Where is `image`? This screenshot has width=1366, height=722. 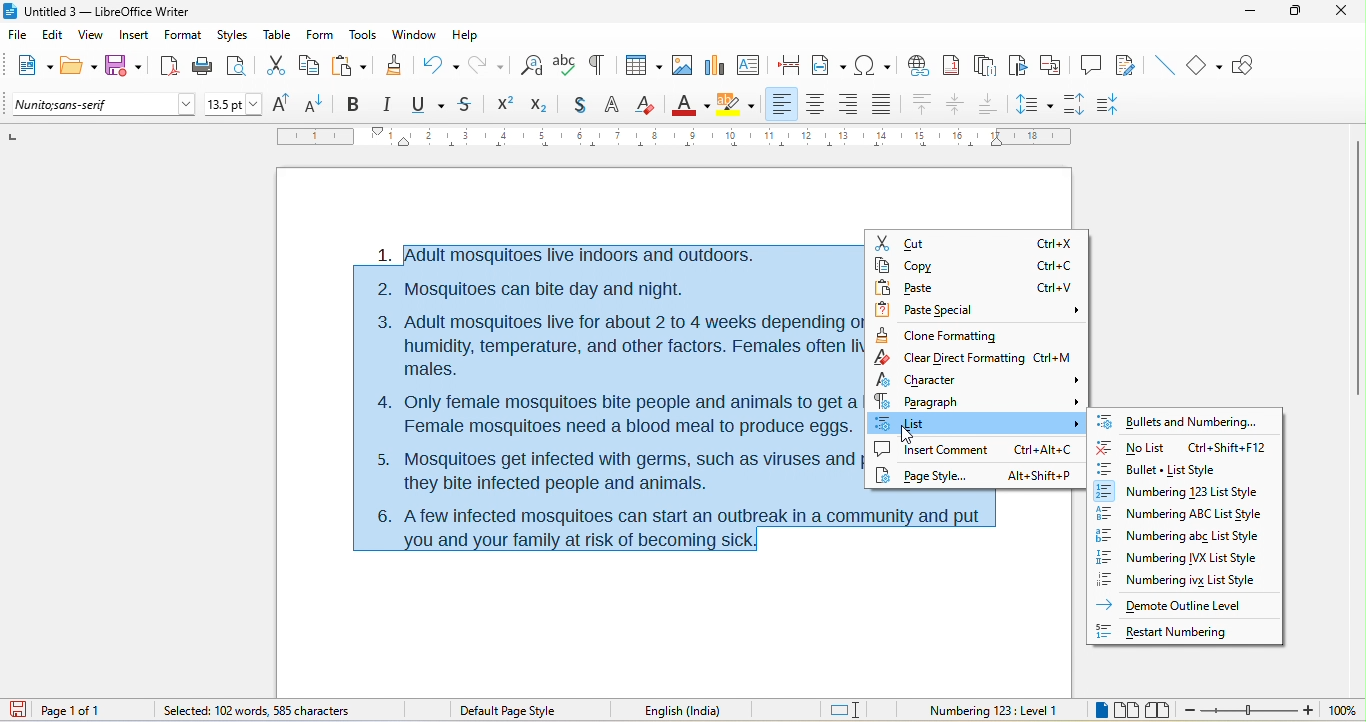
image is located at coordinates (678, 67).